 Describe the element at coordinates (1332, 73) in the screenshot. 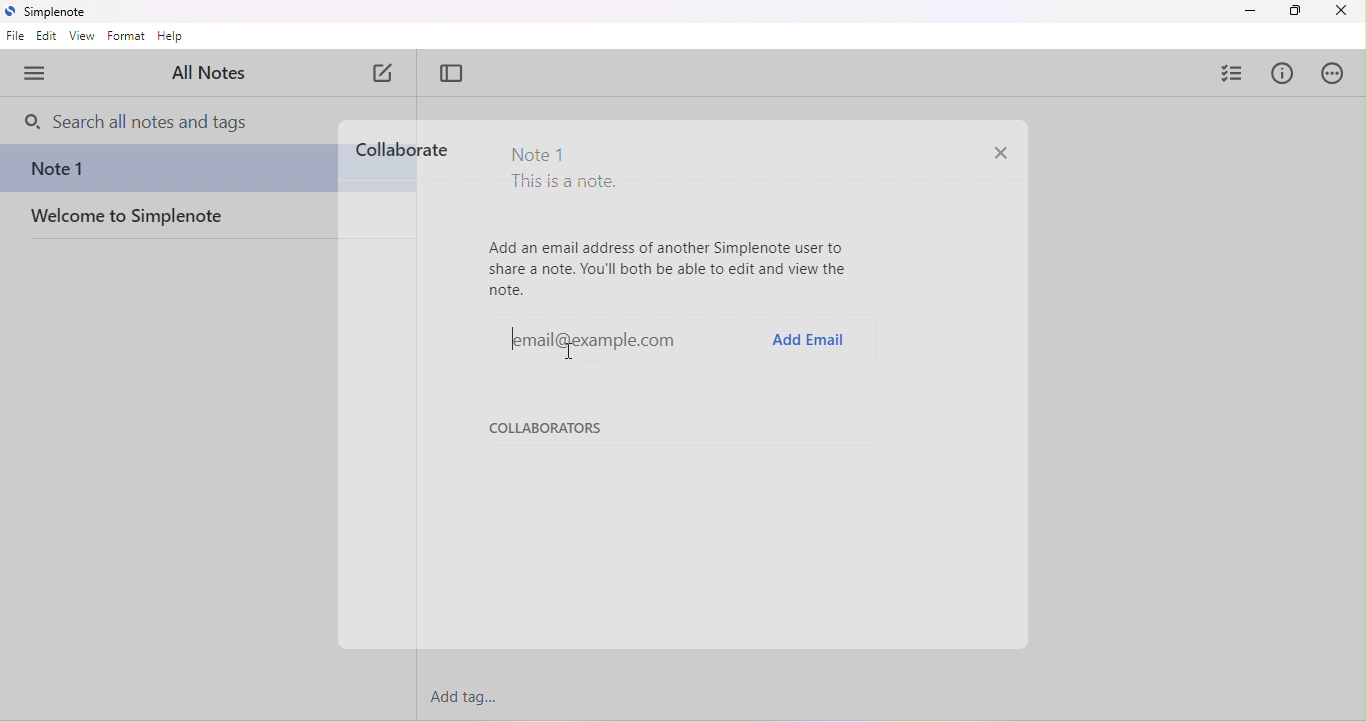

I see `actions` at that location.